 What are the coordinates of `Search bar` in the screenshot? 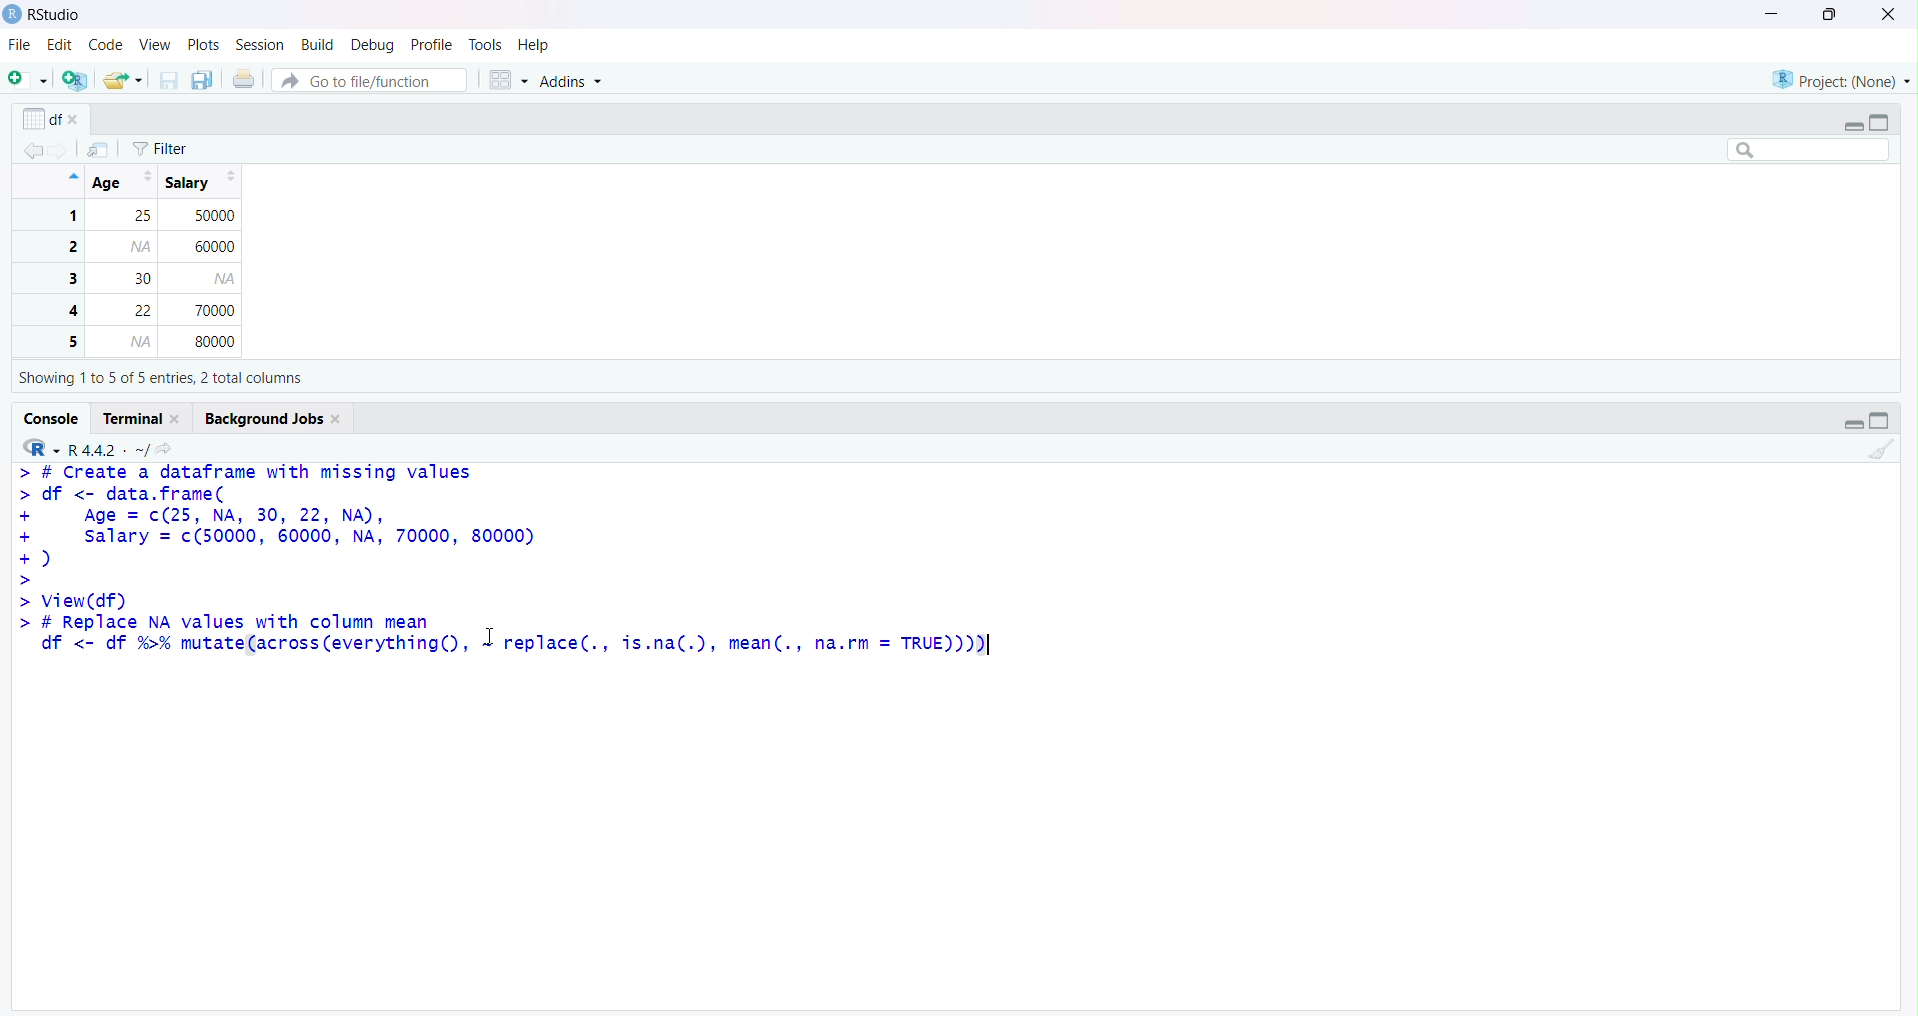 It's located at (1803, 149).